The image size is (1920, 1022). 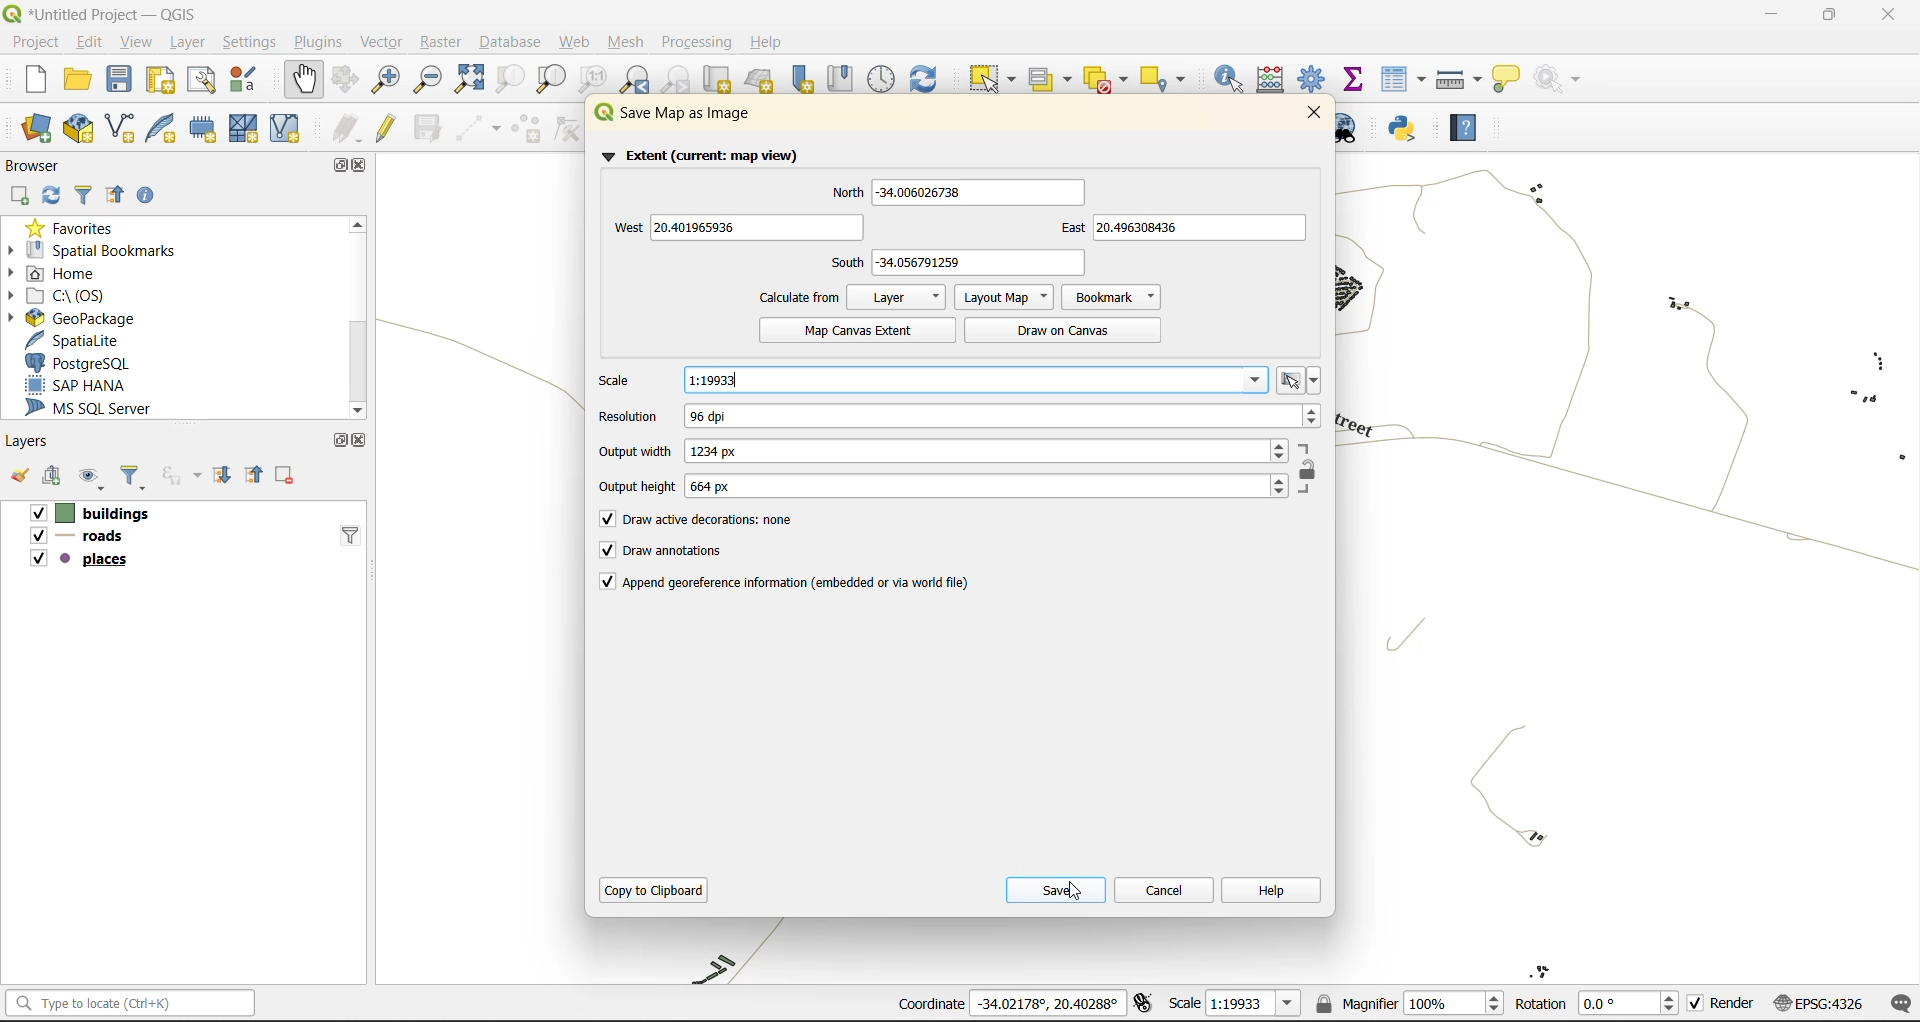 What do you see at coordinates (221, 474) in the screenshot?
I see `expand all` at bounding box center [221, 474].